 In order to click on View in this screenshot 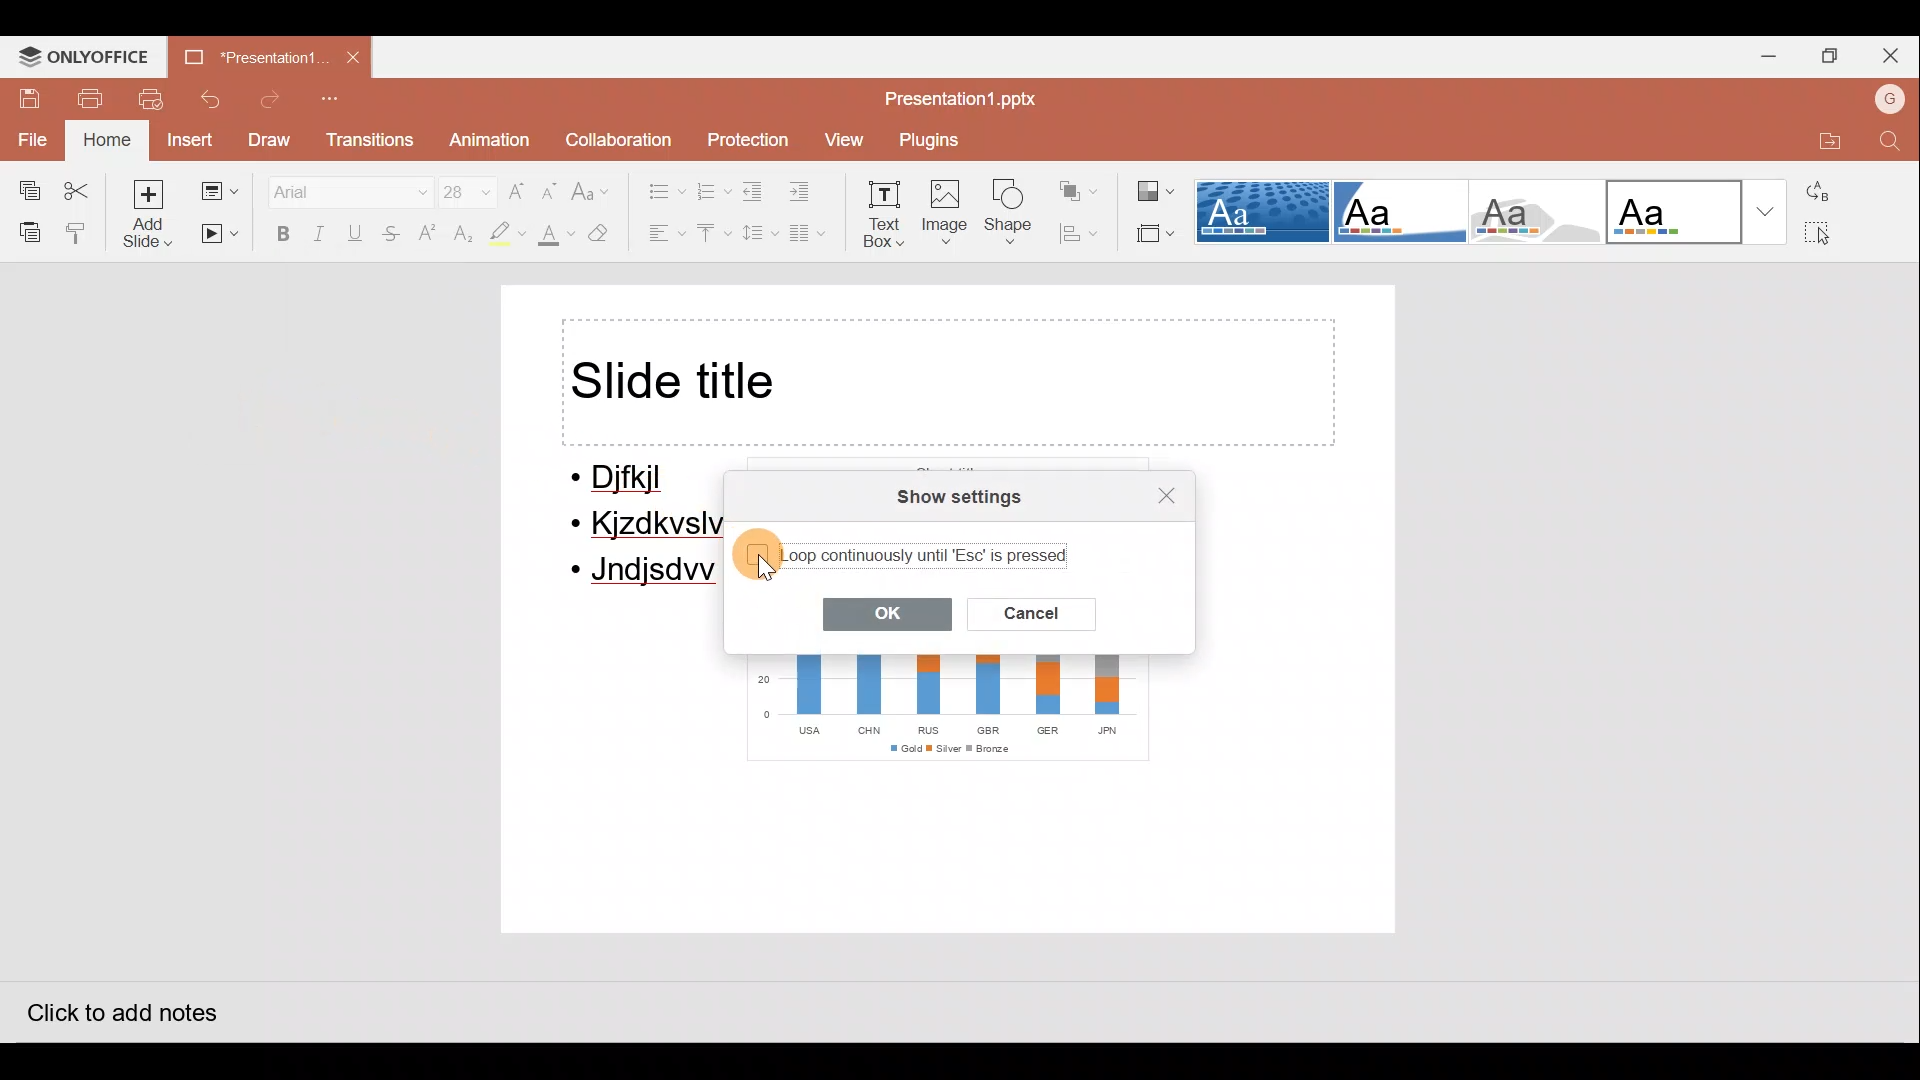, I will do `click(841, 137)`.